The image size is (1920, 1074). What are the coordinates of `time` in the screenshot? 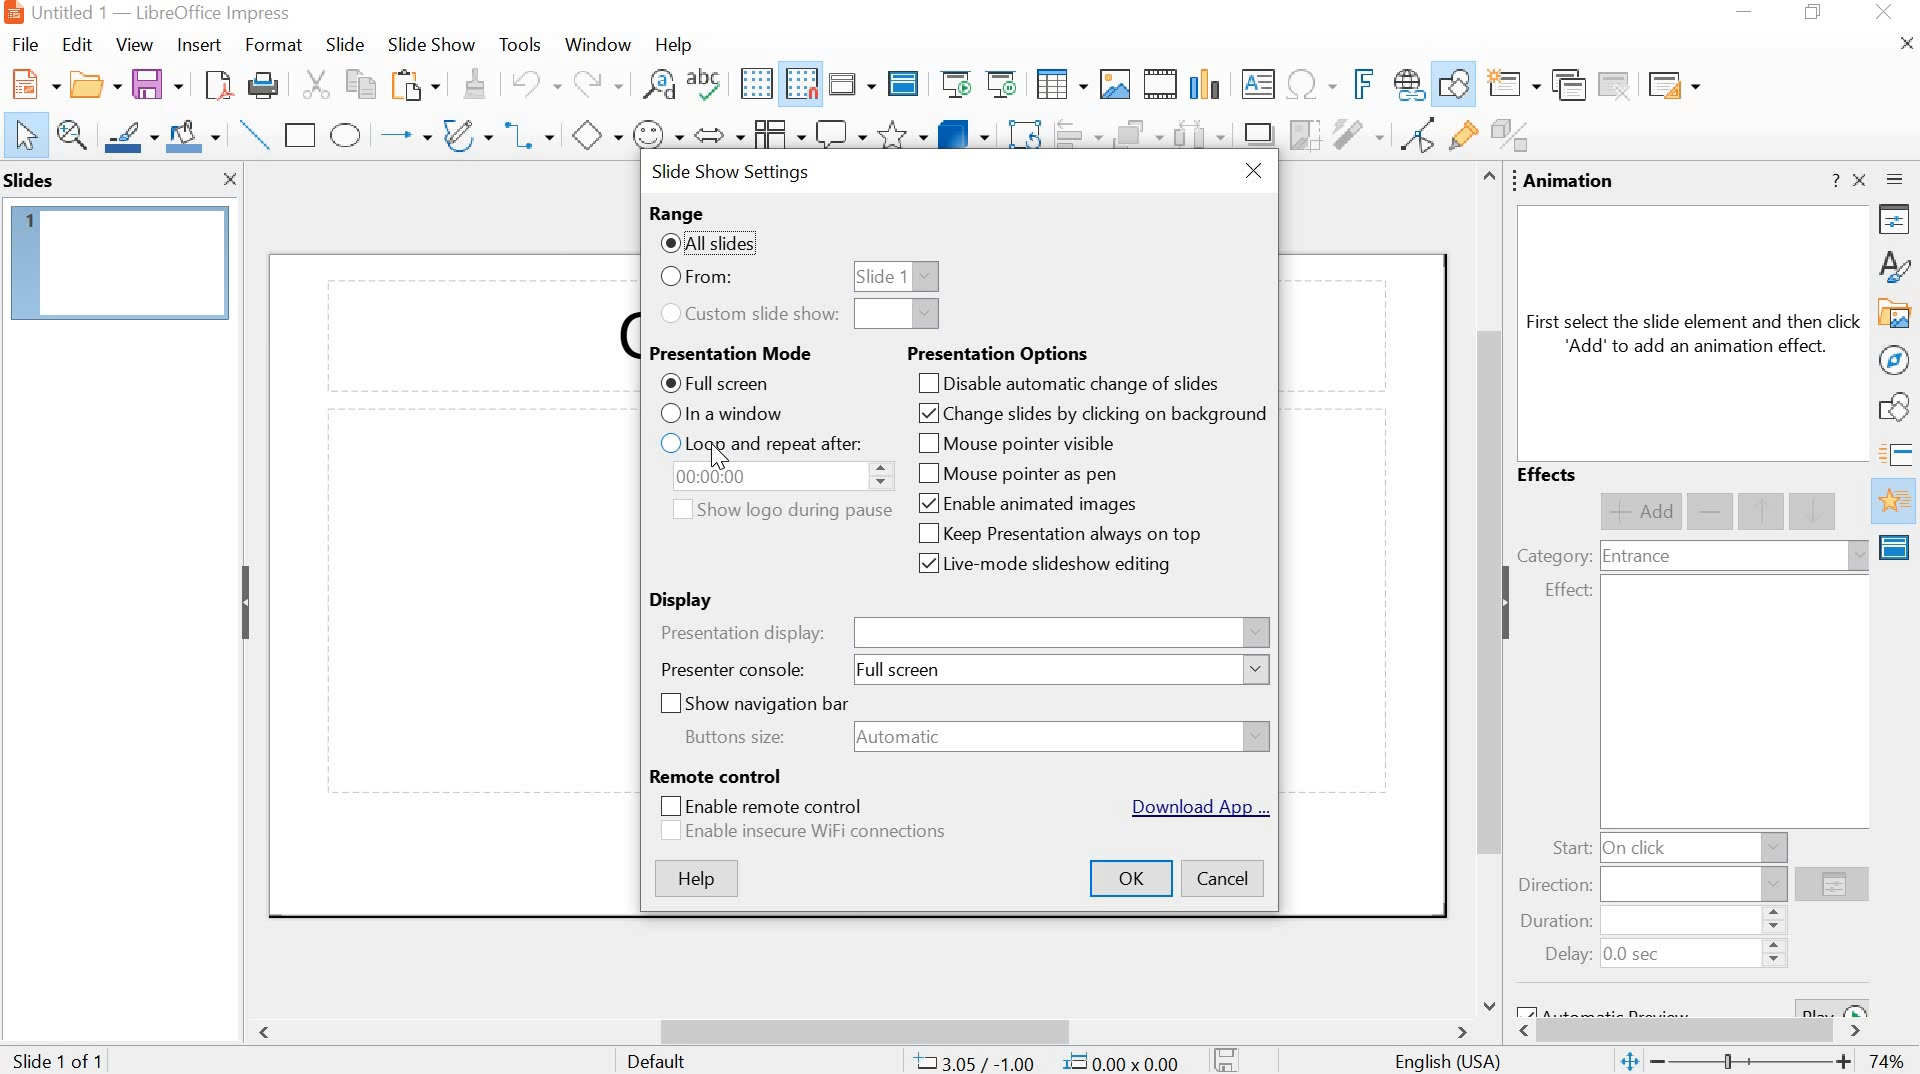 It's located at (724, 477).